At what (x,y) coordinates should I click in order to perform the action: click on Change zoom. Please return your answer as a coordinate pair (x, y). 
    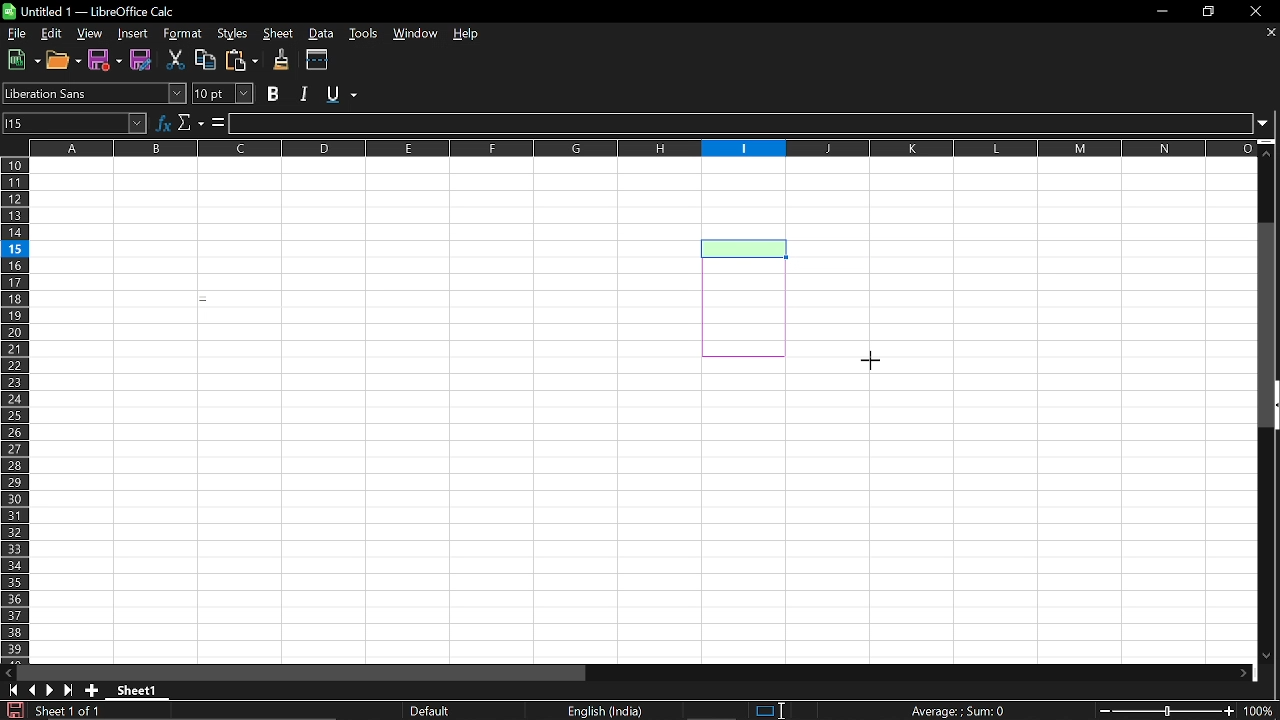
    Looking at the image, I should click on (1170, 712).